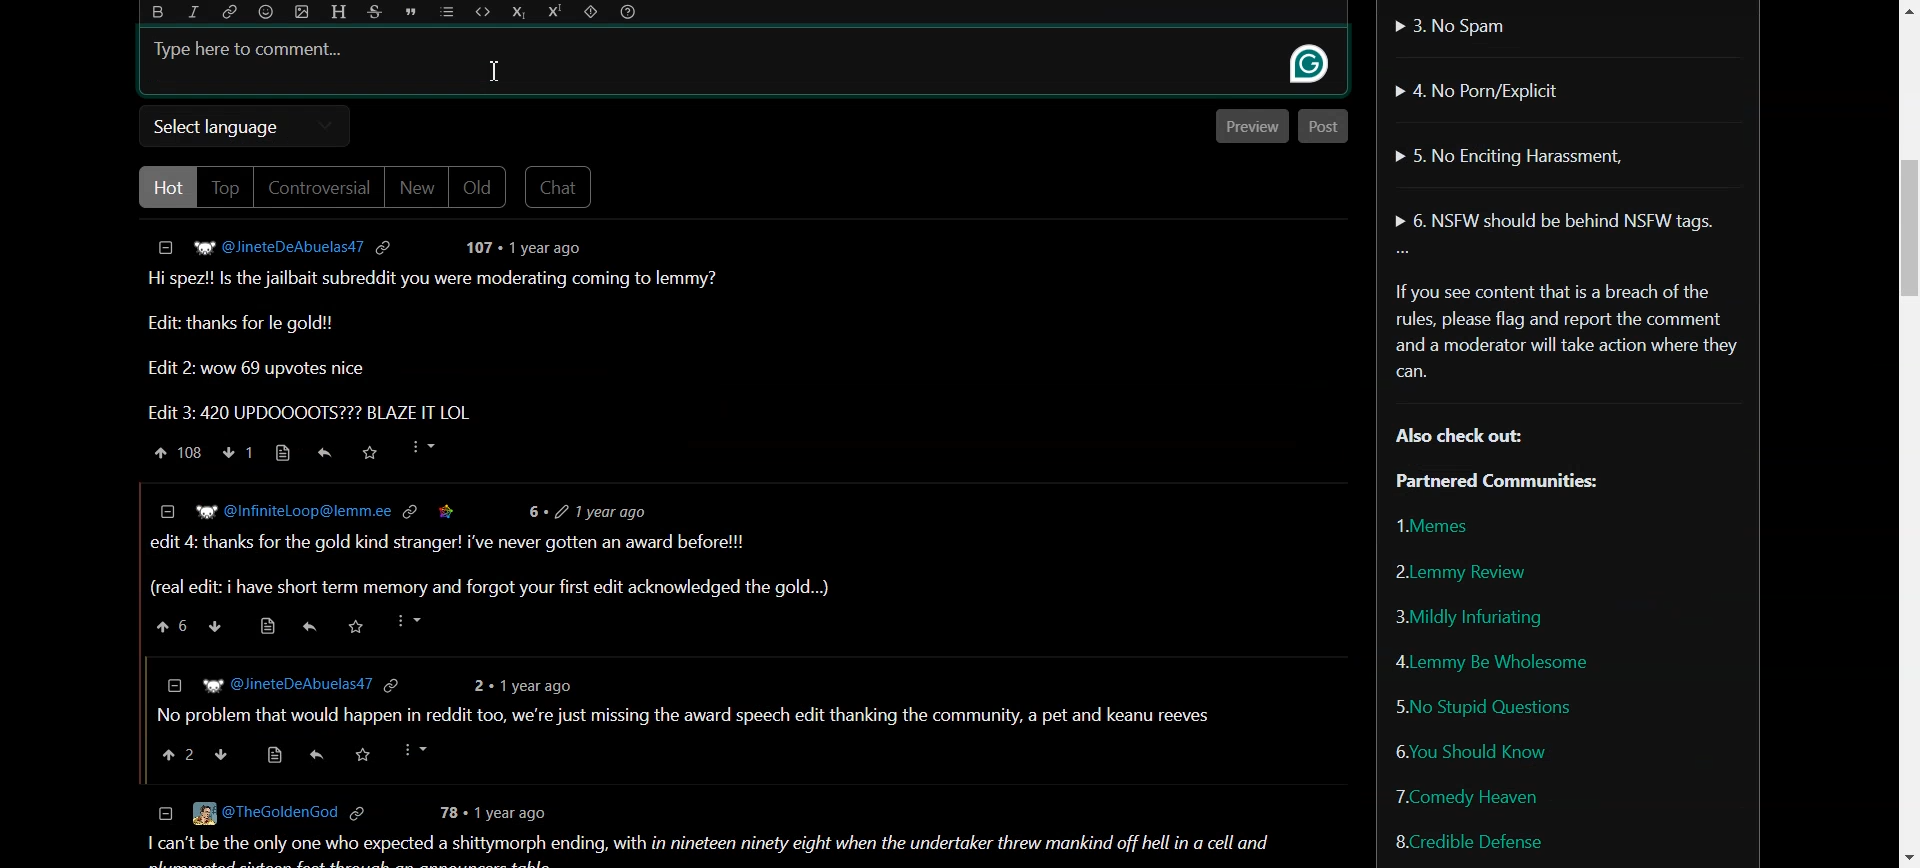  Describe the element at coordinates (722, 545) in the screenshot. I see `Post` at that location.